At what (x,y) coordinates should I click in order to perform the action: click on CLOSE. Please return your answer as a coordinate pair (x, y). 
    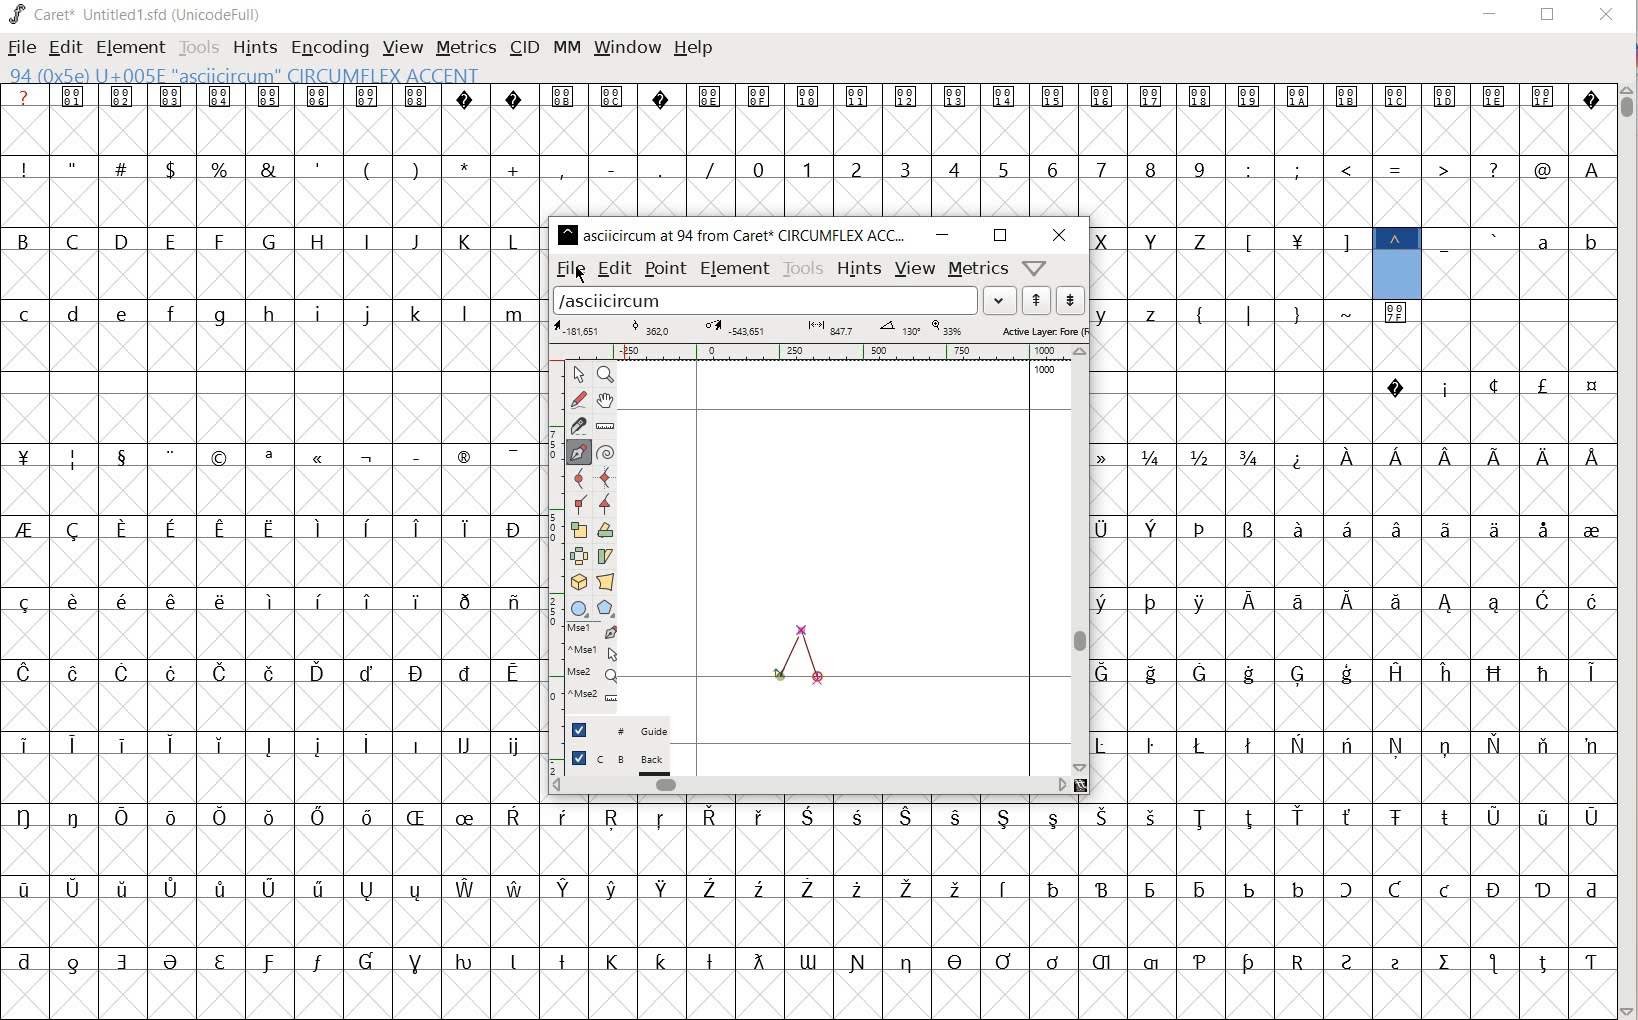
    Looking at the image, I should click on (1604, 16).